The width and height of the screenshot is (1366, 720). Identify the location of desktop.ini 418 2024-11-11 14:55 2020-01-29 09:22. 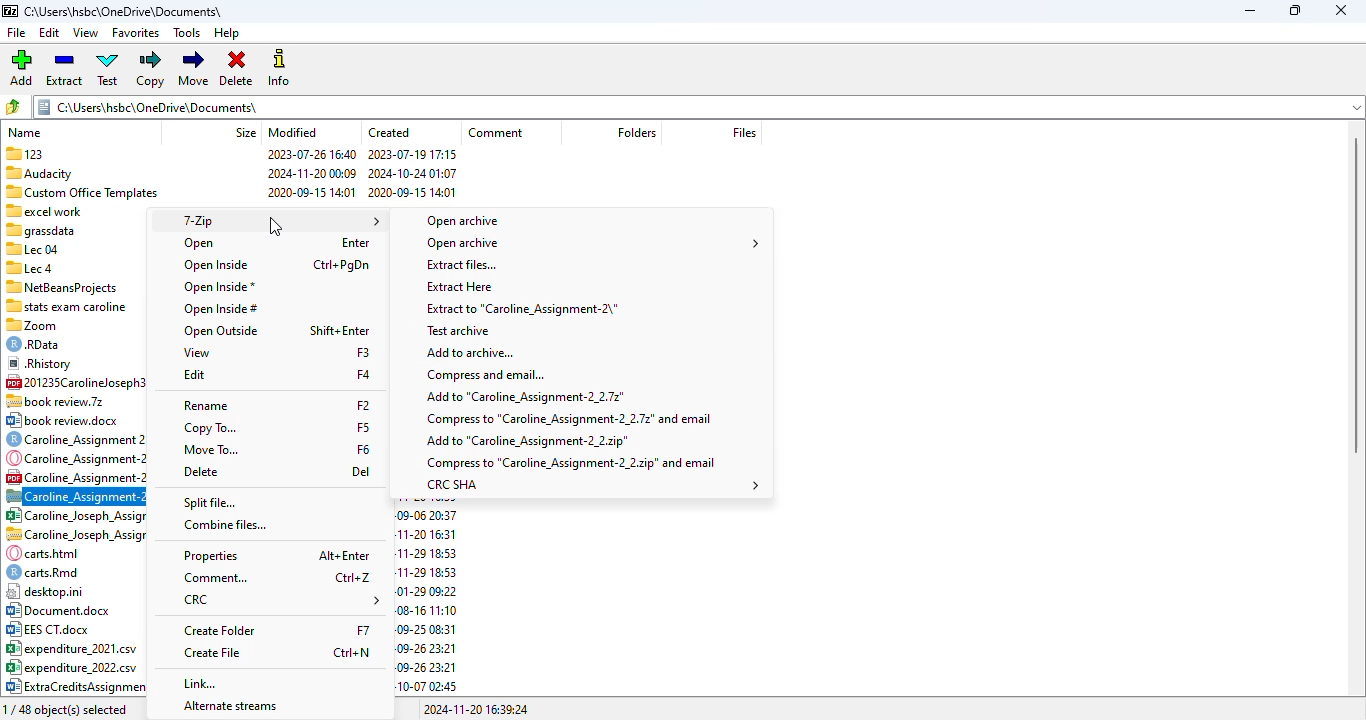
(70, 591).